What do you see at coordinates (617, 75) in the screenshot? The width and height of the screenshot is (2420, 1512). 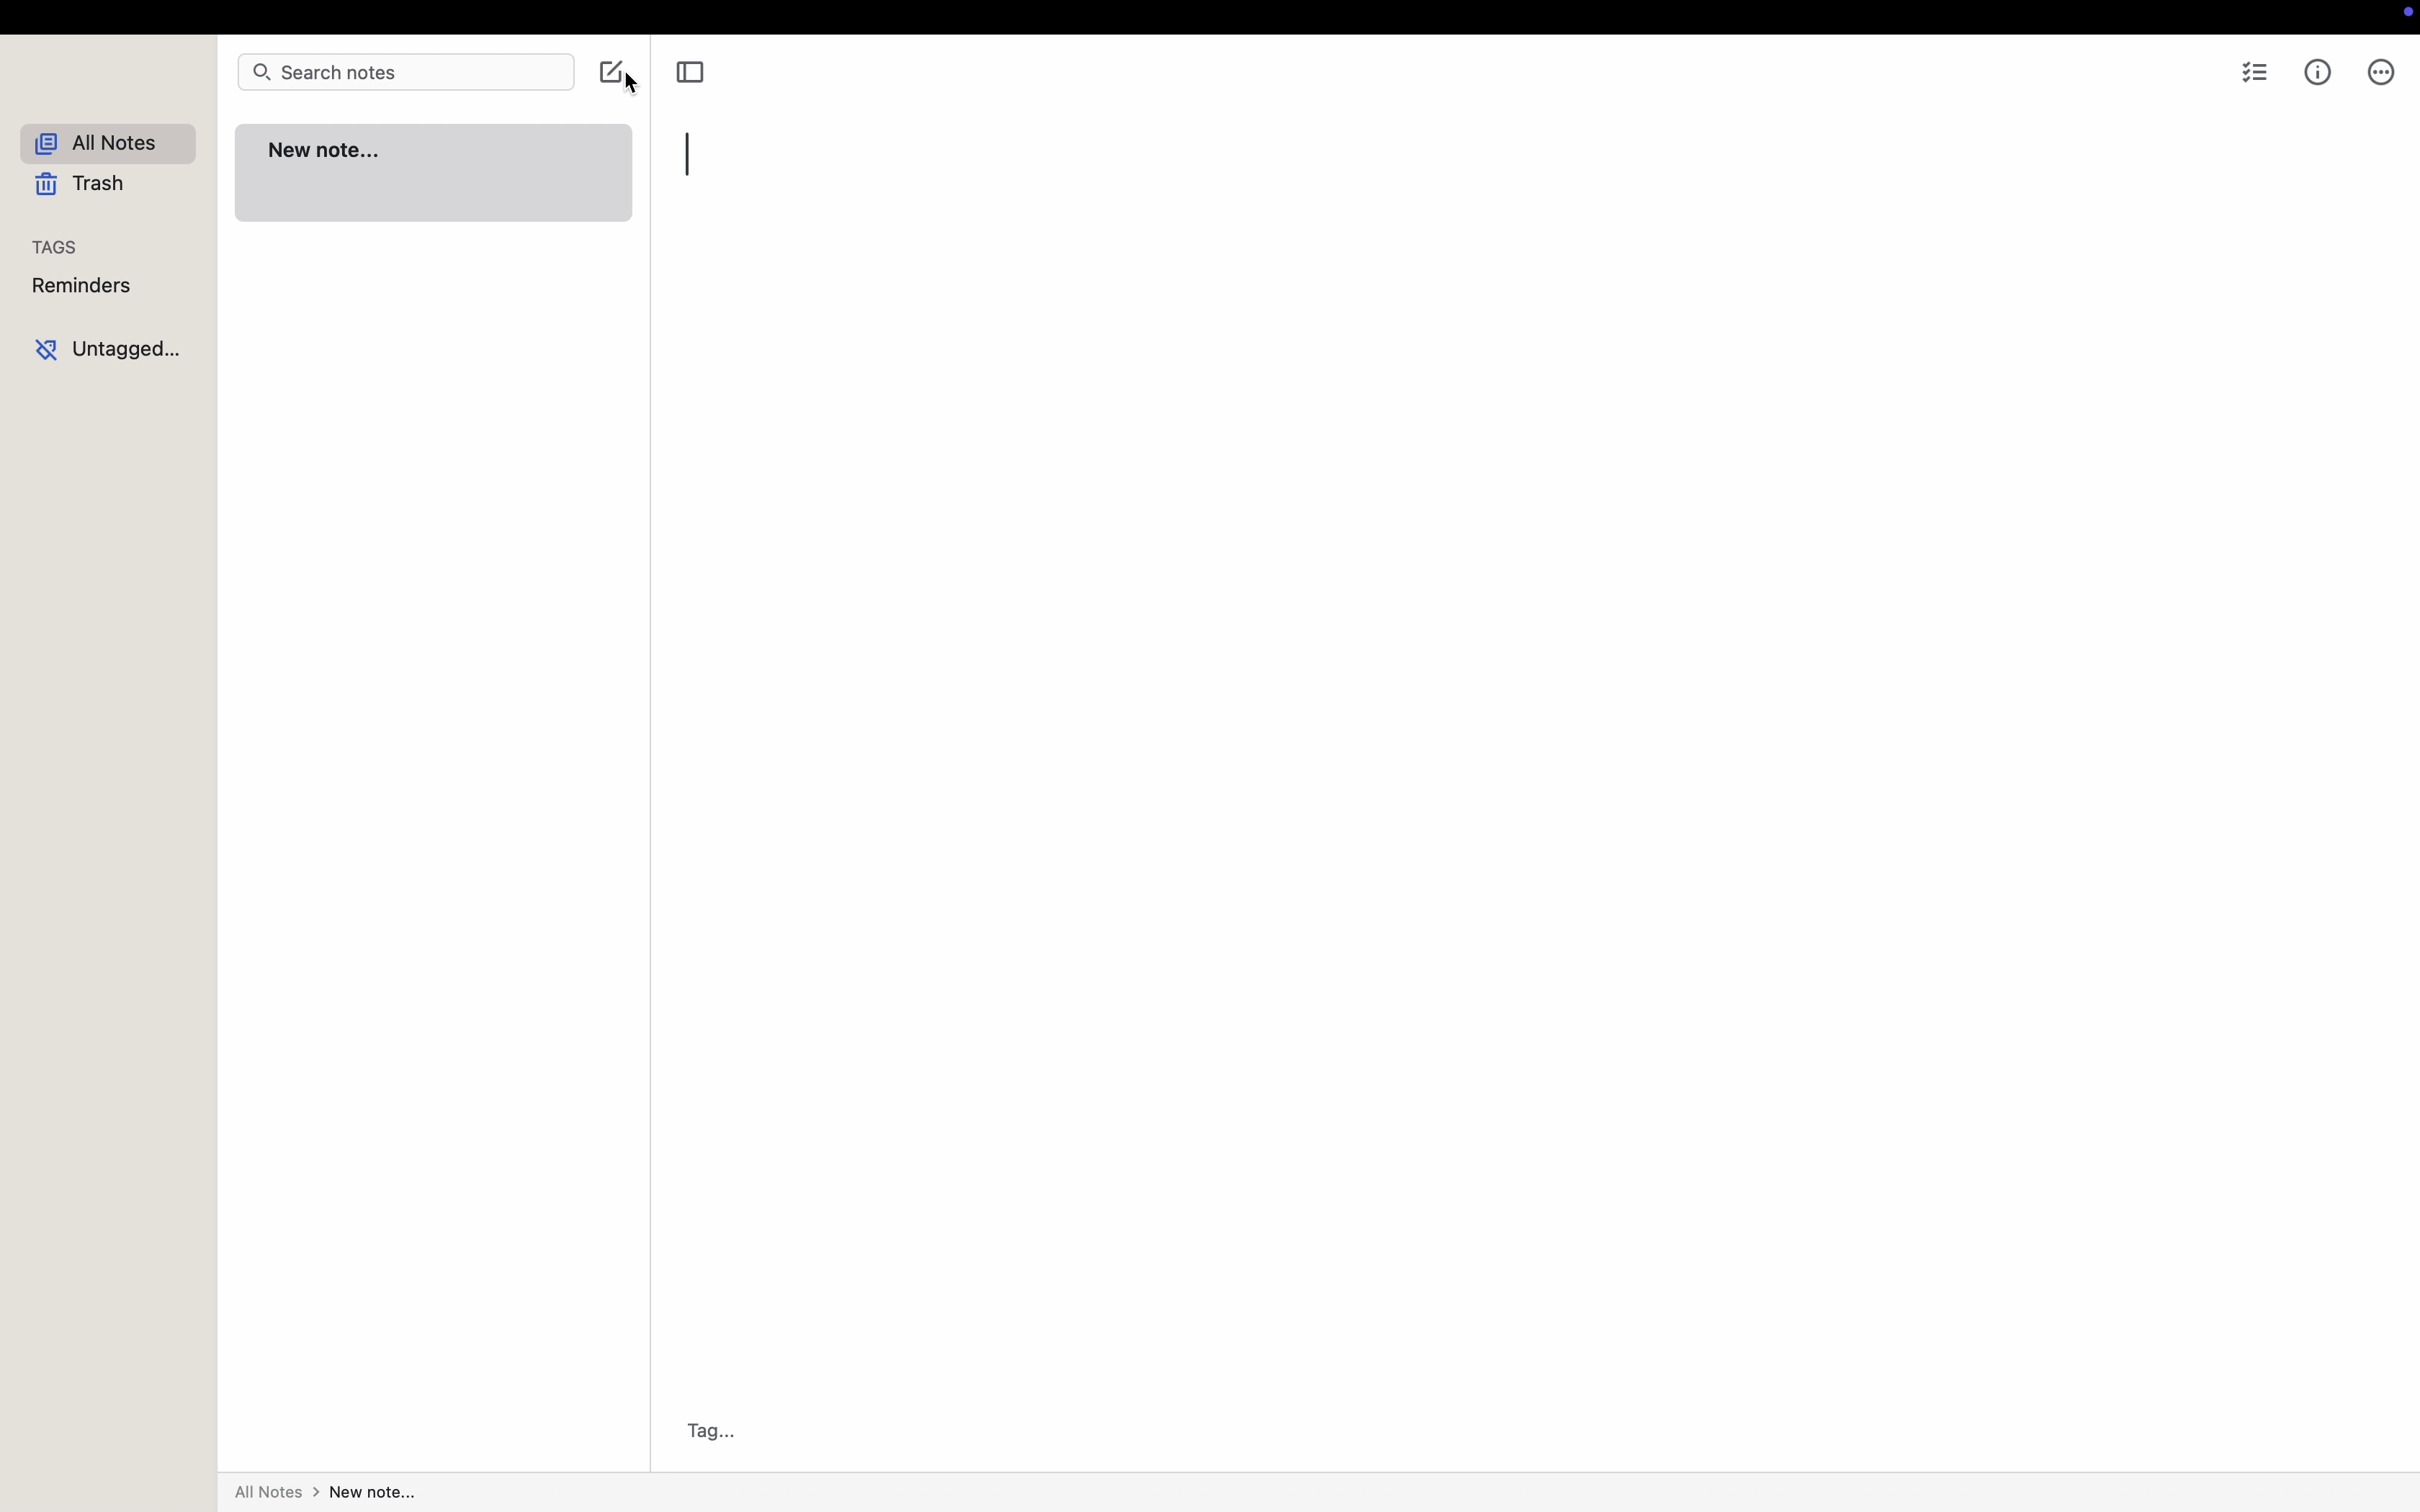 I see `click on create note` at bounding box center [617, 75].